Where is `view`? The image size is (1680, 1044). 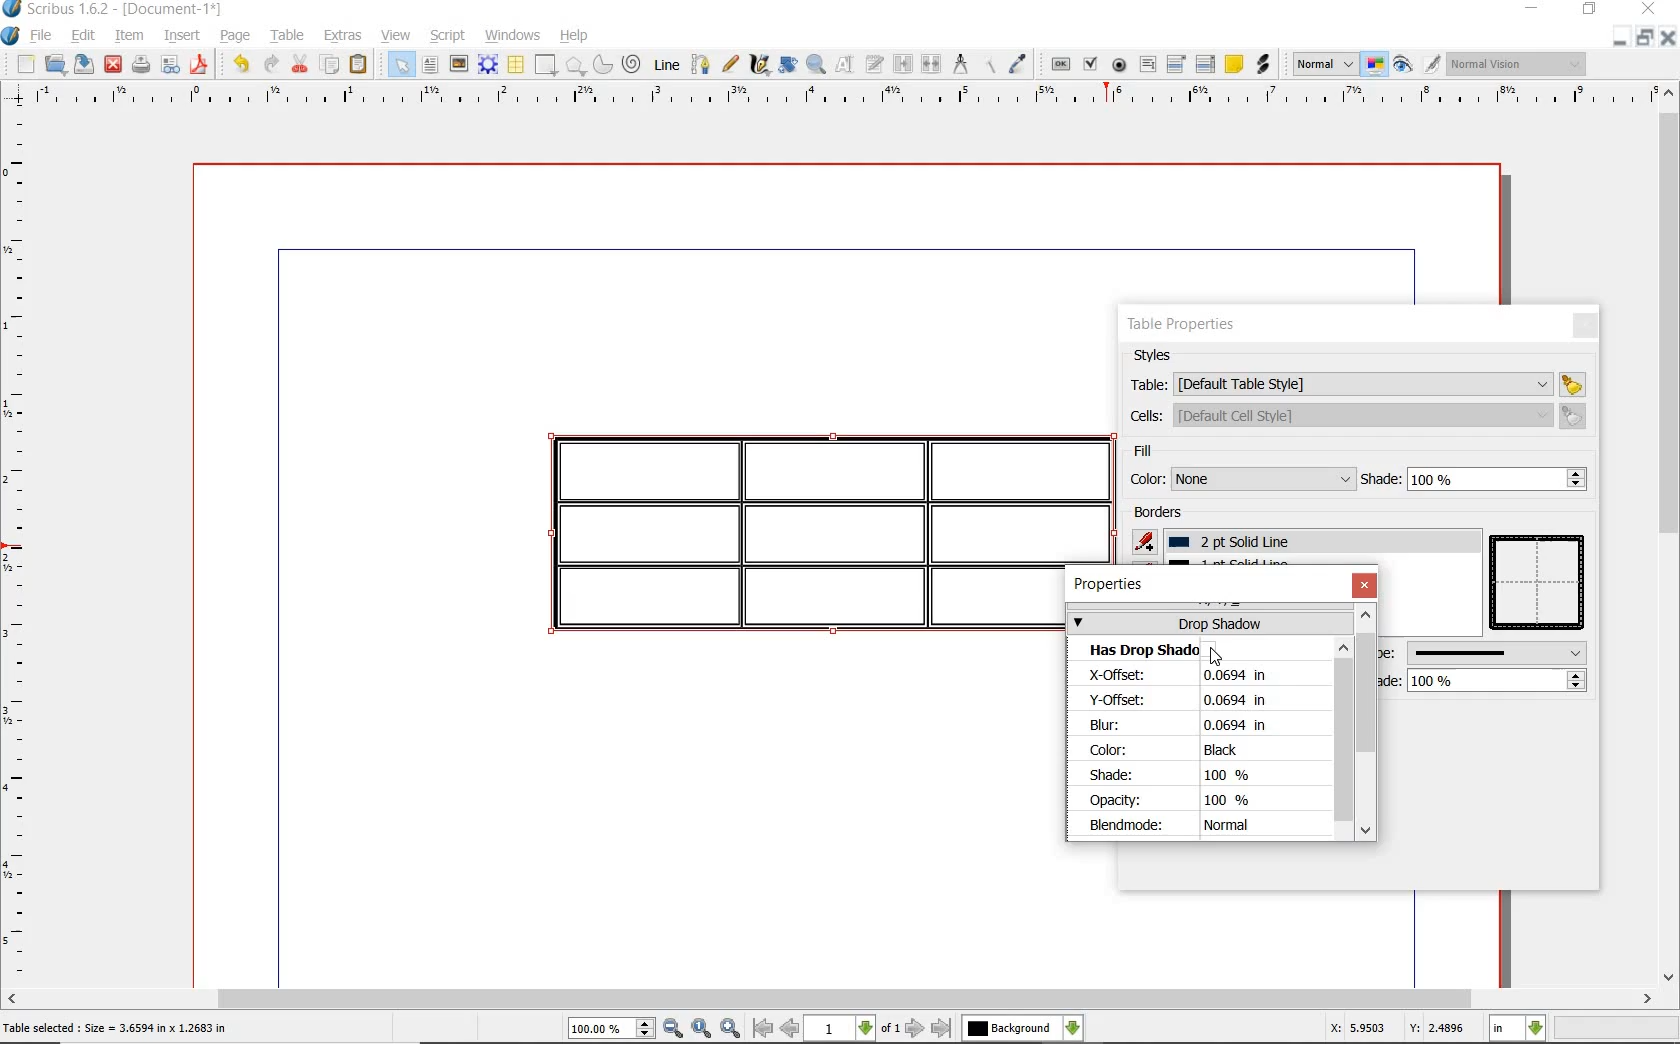
view is located at coordinates (396, 35).